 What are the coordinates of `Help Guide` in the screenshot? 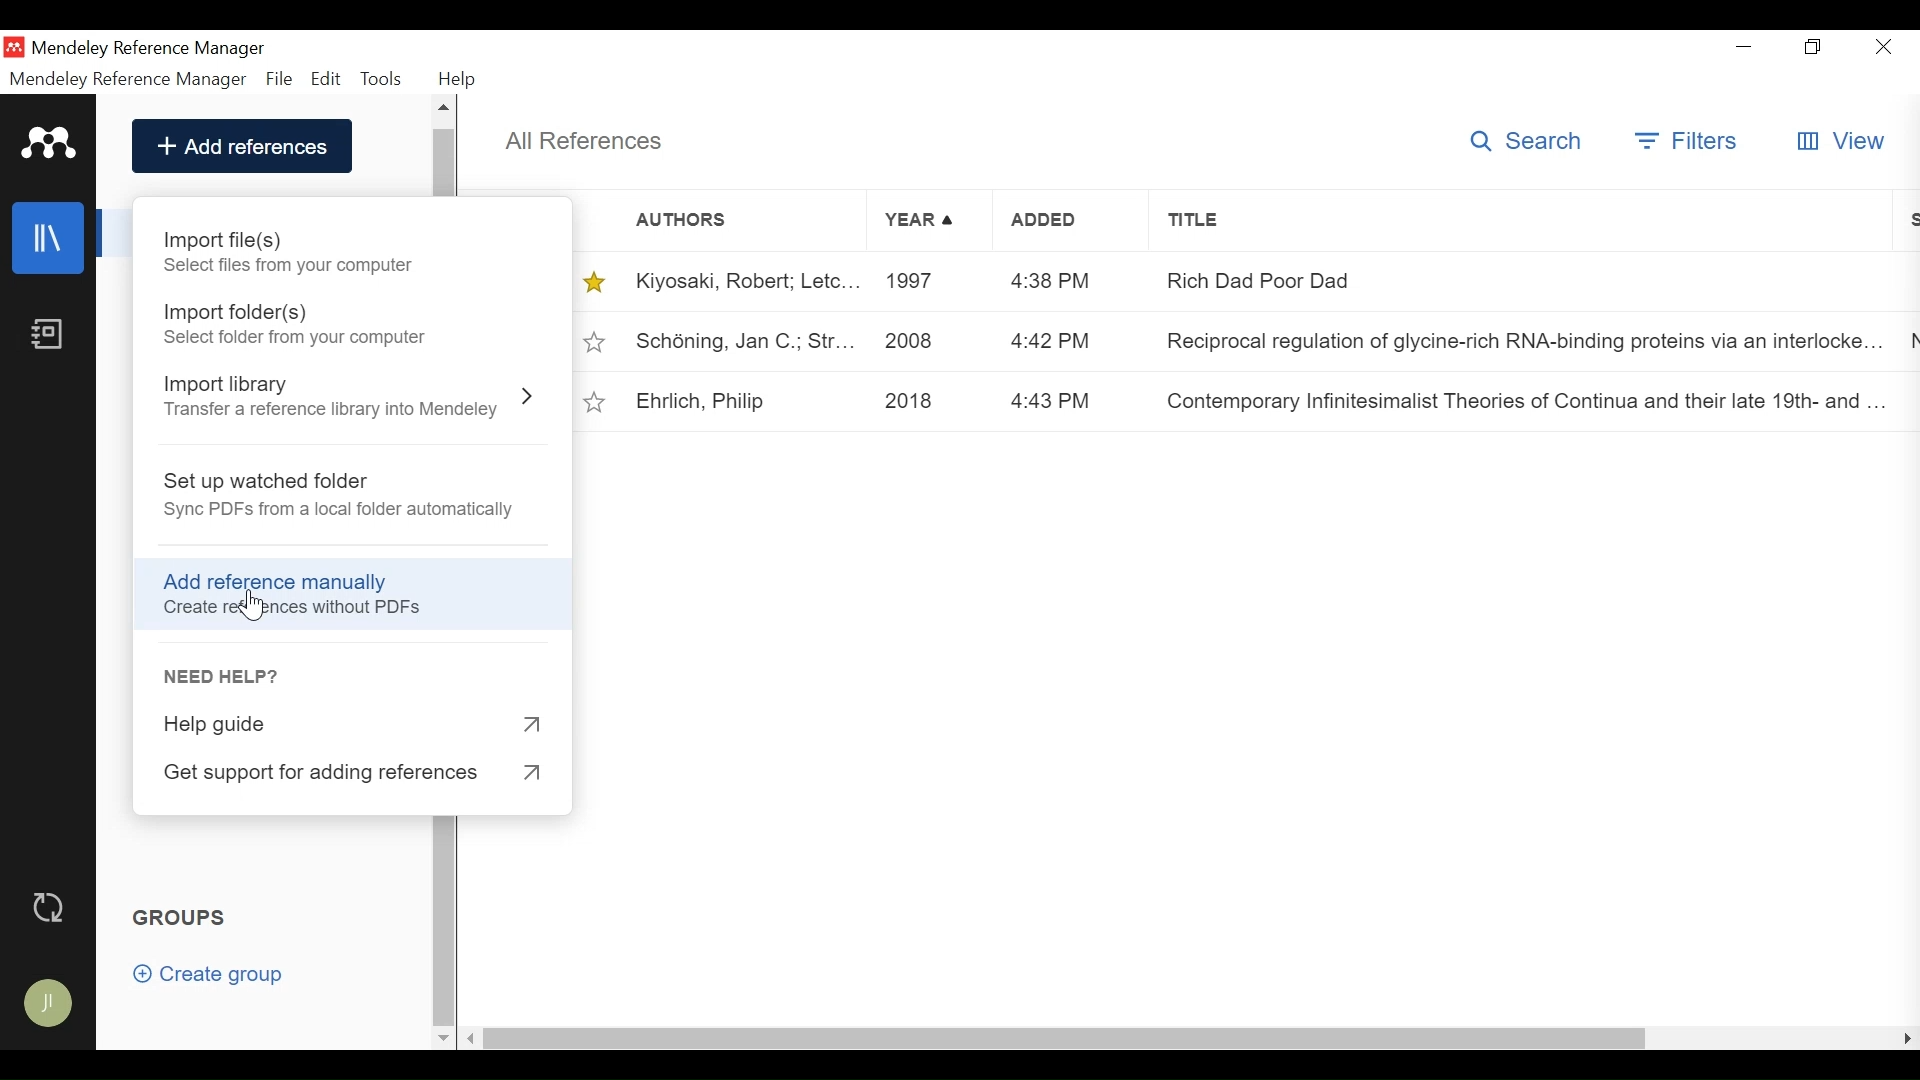 It's located at (359, 727).